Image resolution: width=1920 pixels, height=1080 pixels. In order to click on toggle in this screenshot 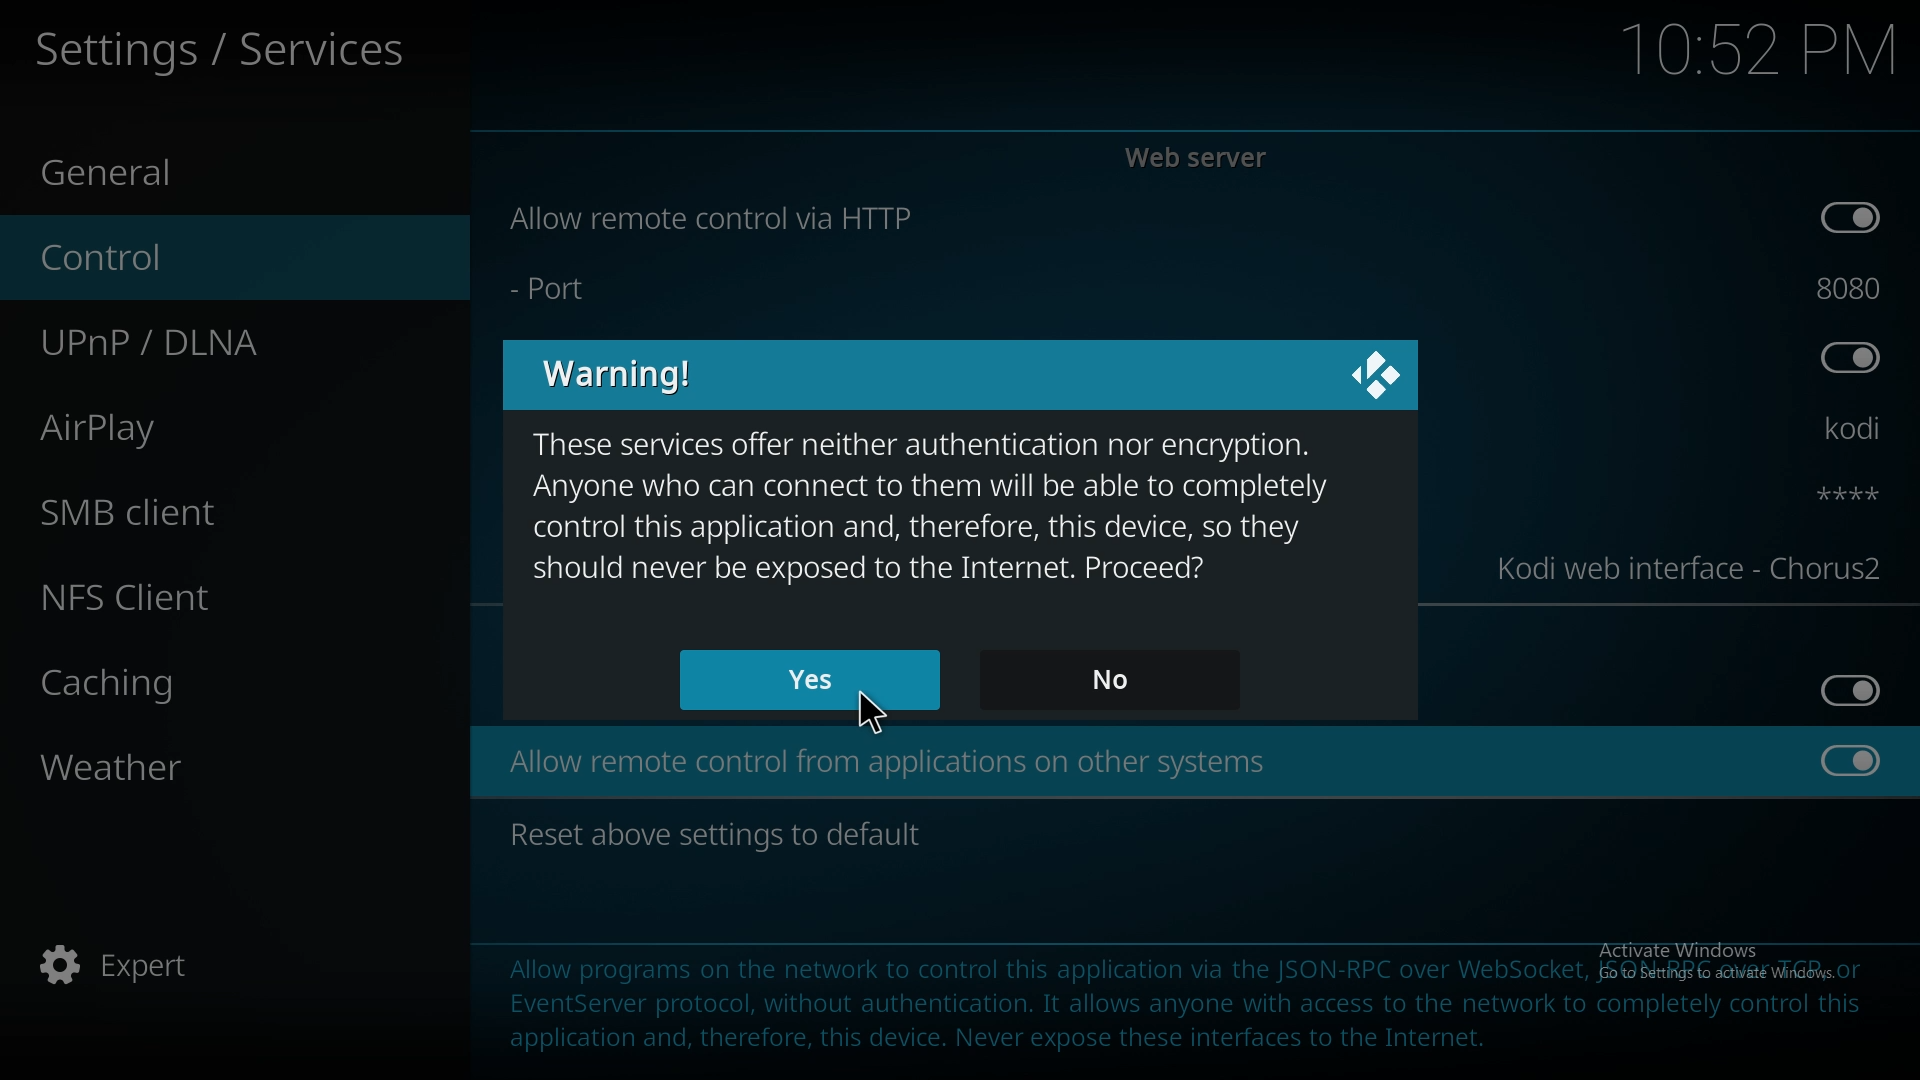, I will do `click(1848, 218)`.